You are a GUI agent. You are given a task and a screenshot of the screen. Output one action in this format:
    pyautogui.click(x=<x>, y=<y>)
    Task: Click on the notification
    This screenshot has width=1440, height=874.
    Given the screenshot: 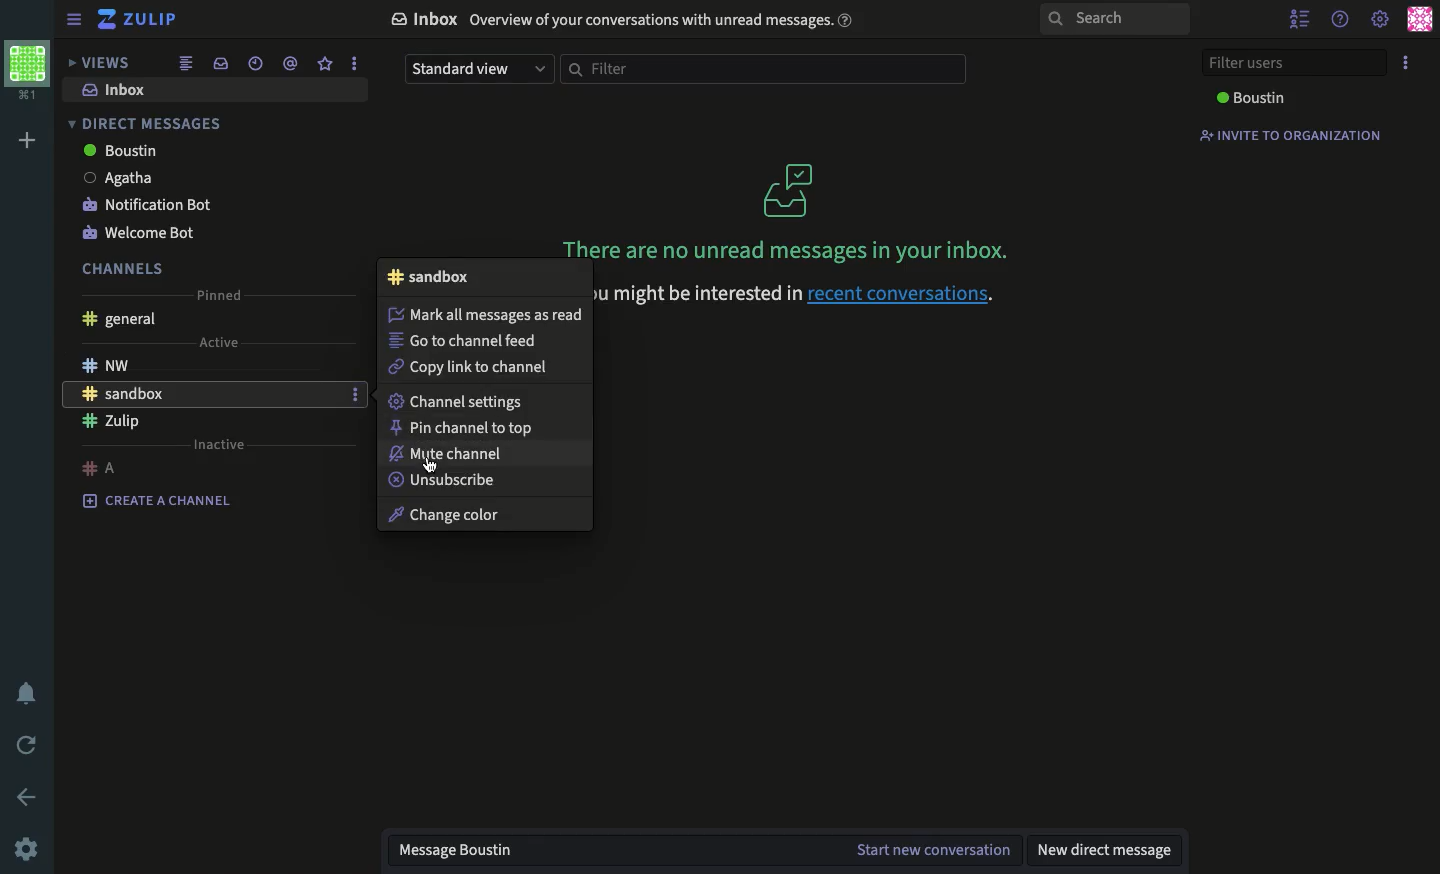 What is the action you would take?
    pyautogui.click(x=28, y=693)
    